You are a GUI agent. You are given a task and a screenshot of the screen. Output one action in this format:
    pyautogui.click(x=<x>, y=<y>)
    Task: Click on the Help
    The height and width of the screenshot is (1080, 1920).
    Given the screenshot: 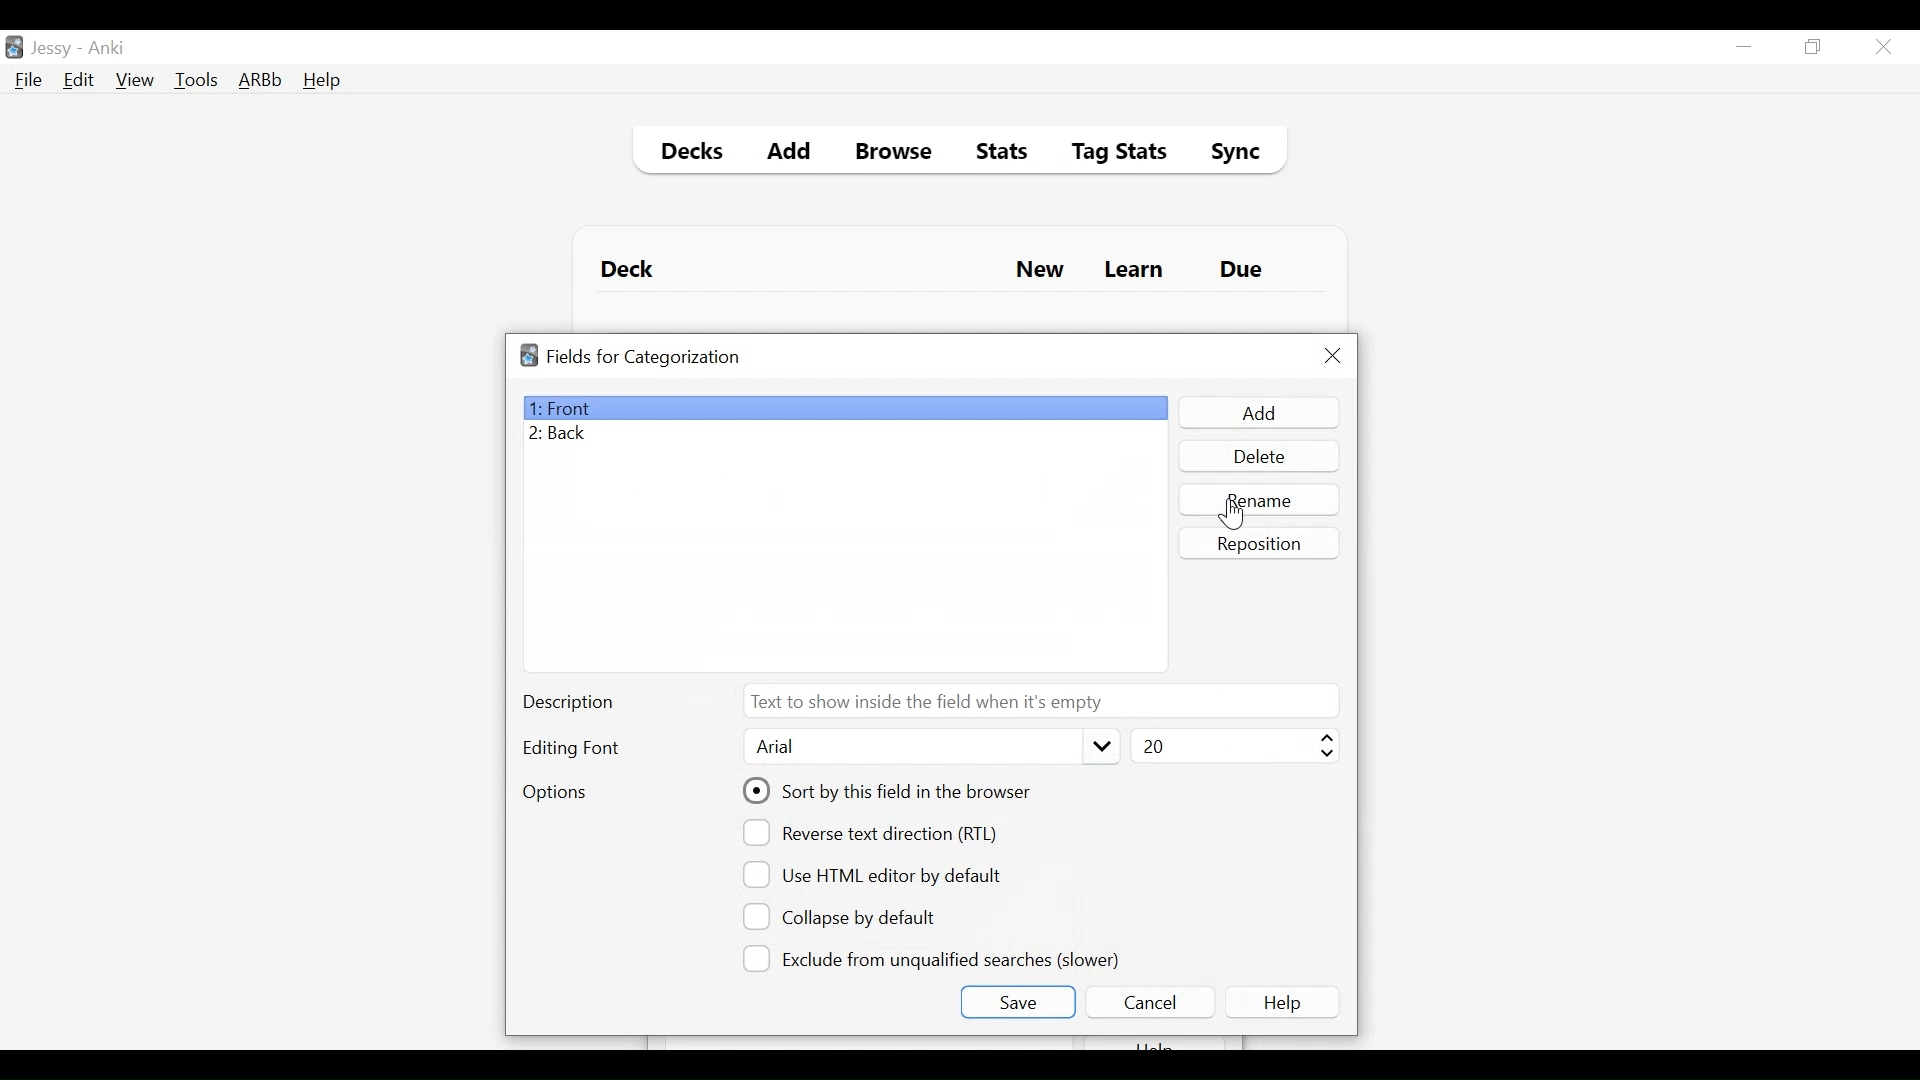 What is the action you would take?
    pyautogui.click(x=321, y=82)
    